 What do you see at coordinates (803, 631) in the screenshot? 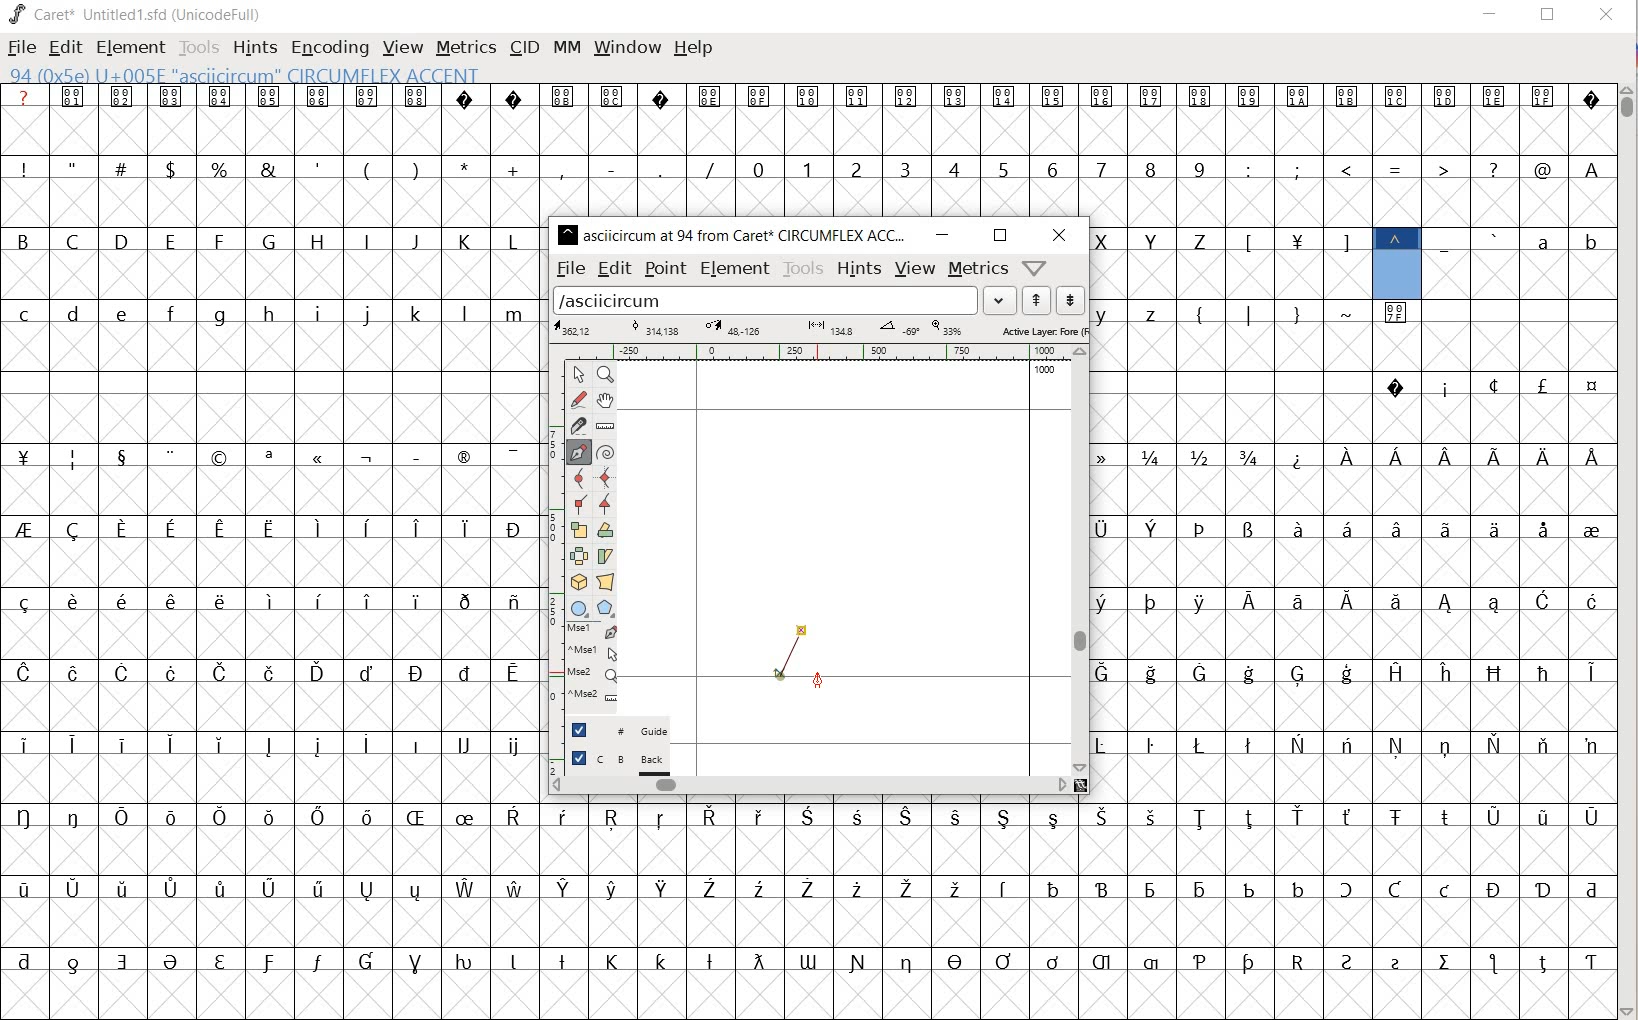
I see `second point added` at bounding box center [803, 631].